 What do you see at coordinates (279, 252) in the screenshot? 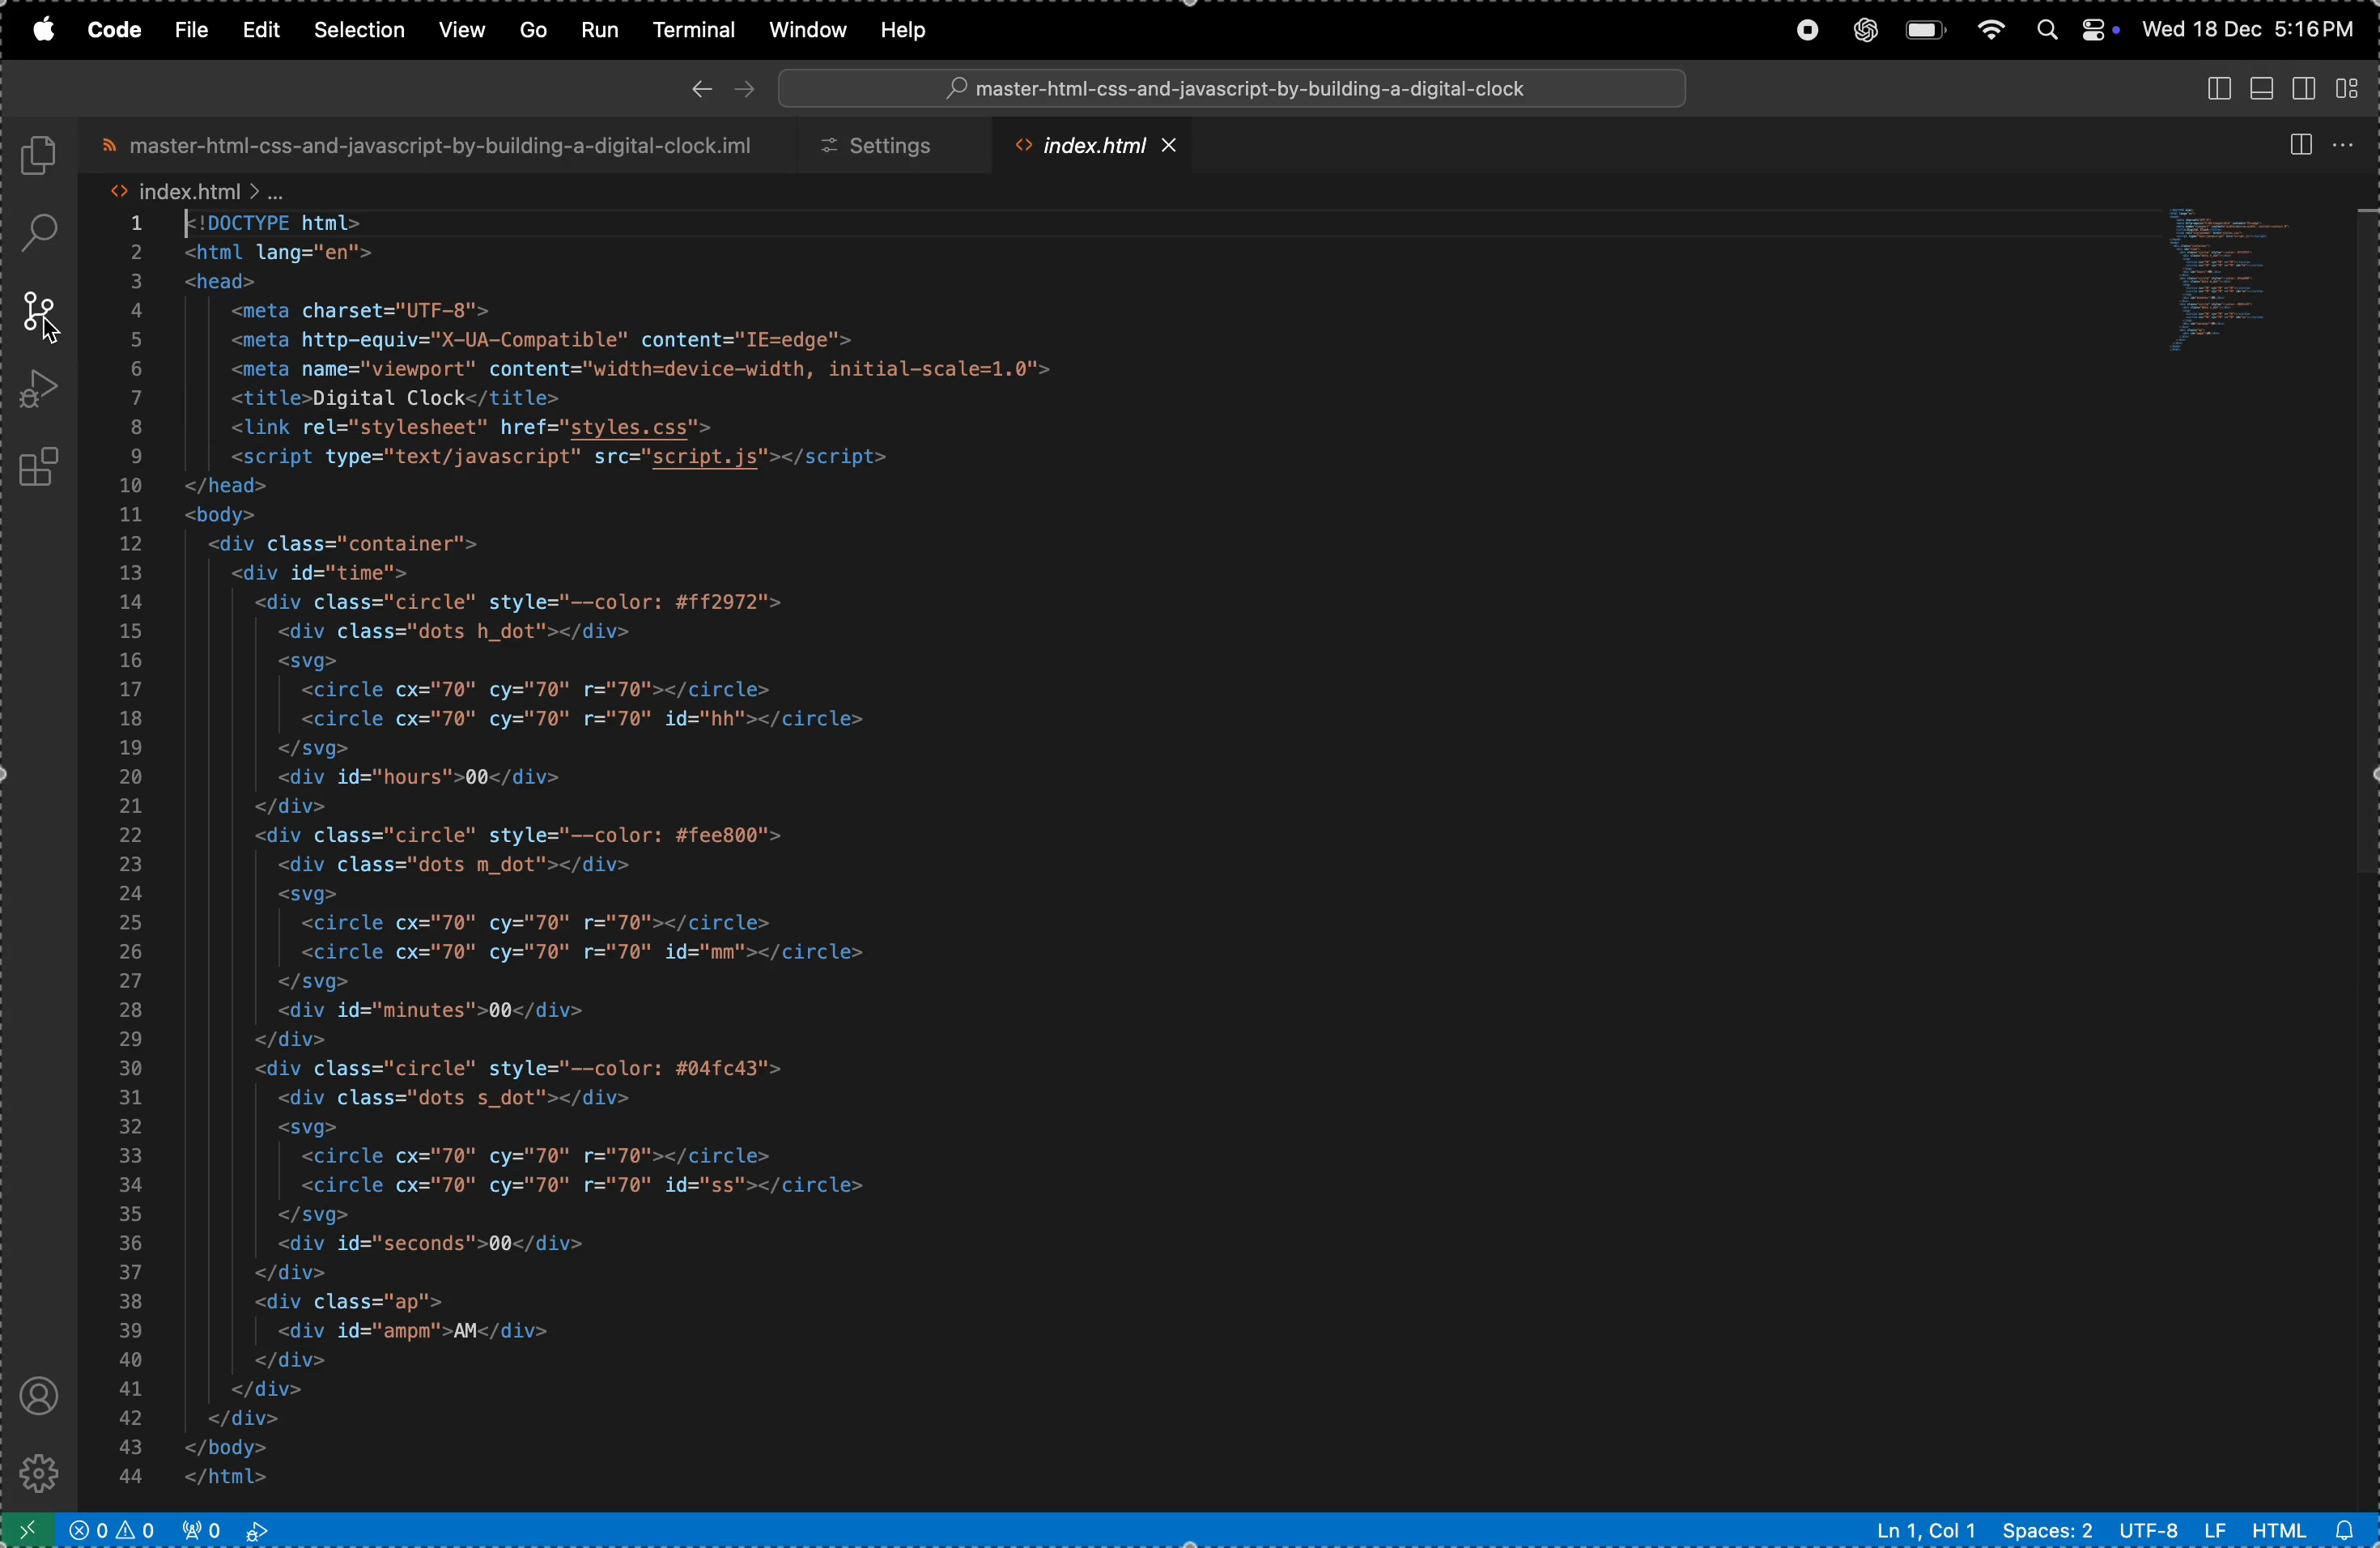
I see `<html lang="en">` at bounding box center [279, 252].